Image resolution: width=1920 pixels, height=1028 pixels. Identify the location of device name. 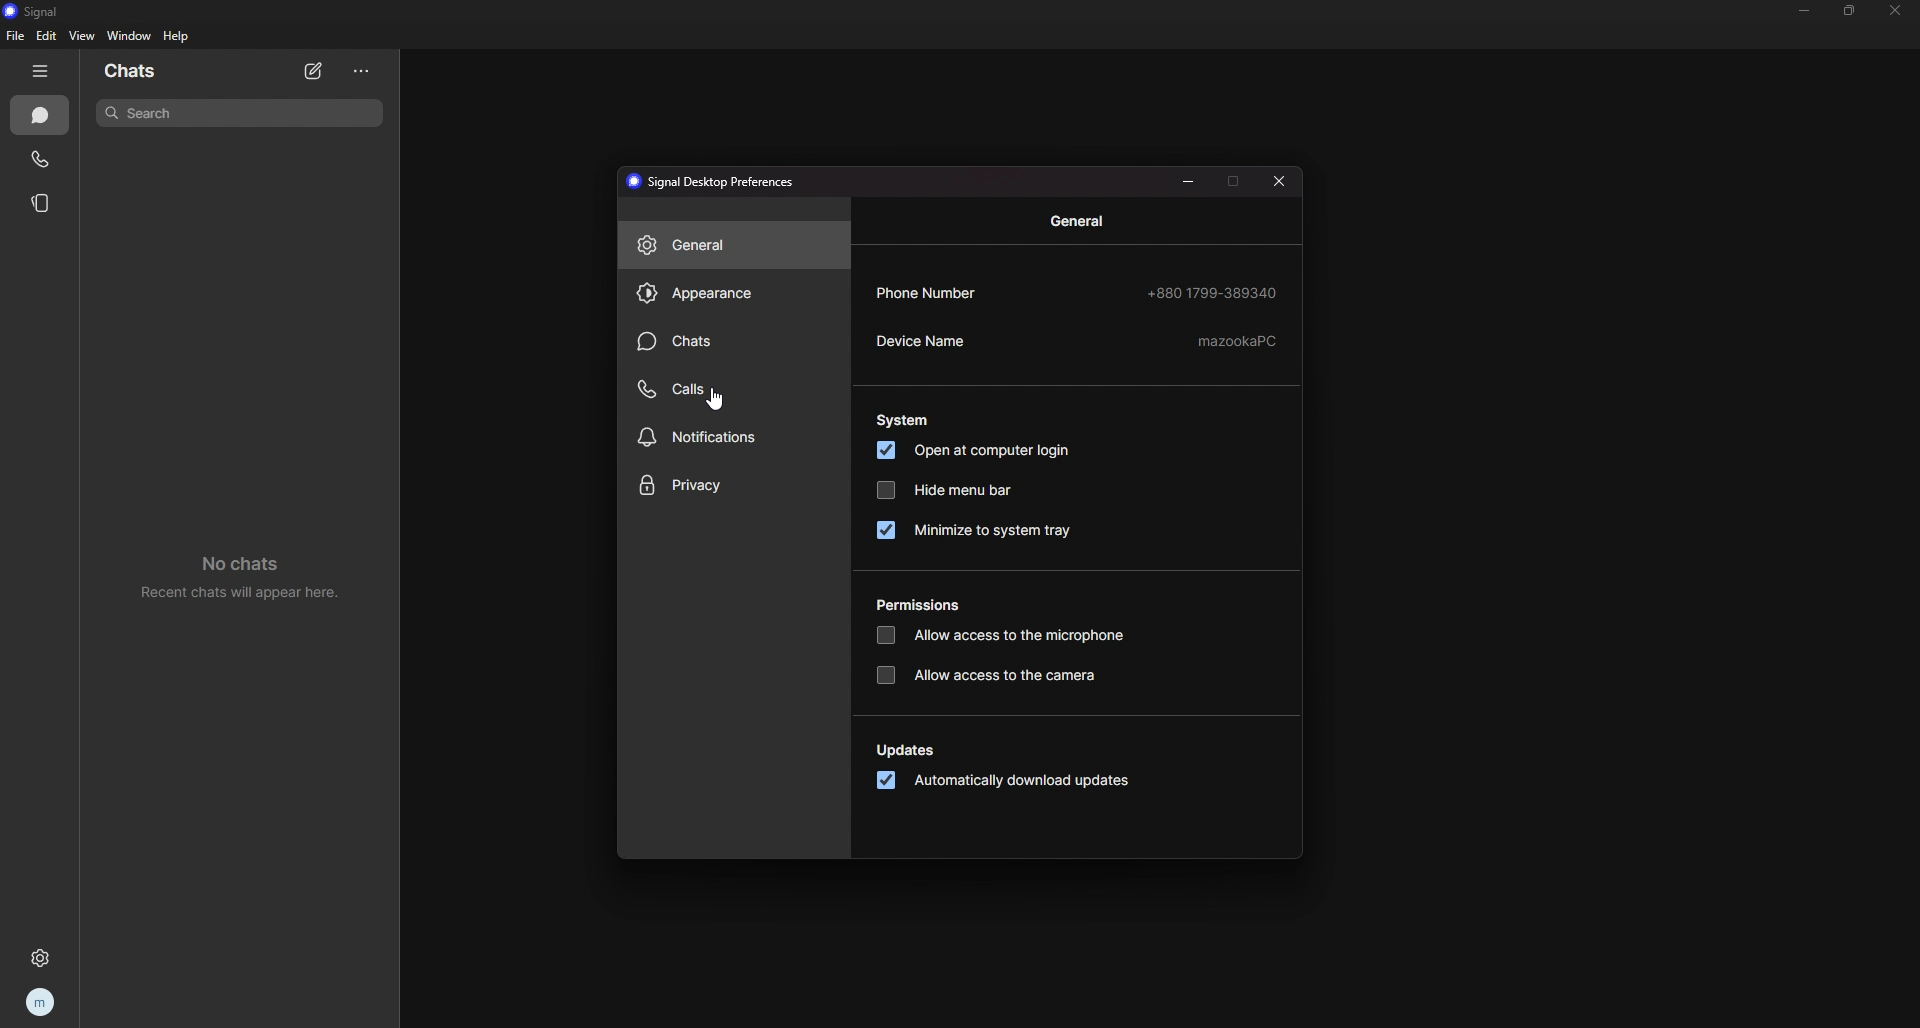
(1078, 341).